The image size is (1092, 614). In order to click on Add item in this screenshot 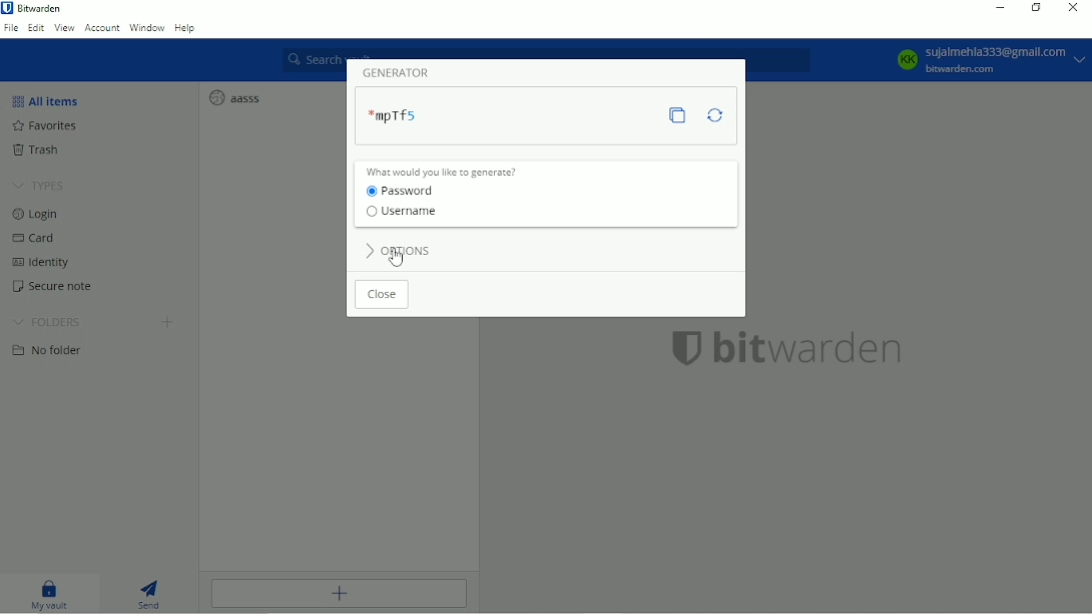, I will do `click(341, 594)`.